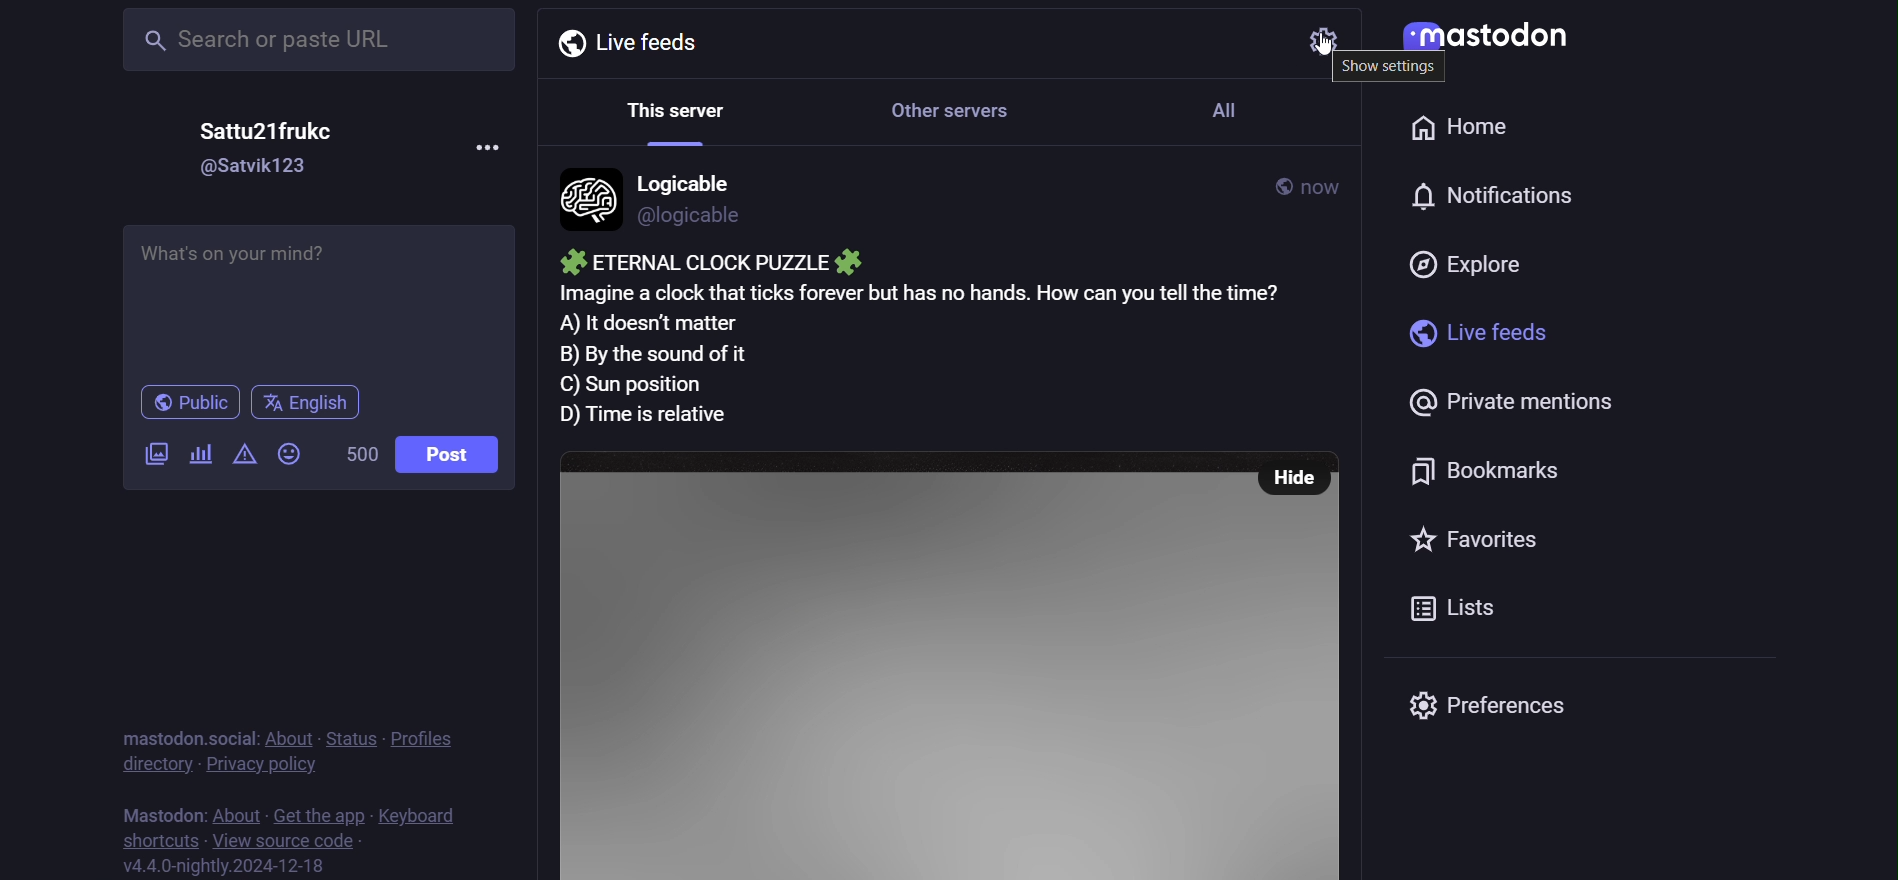 Image resolution: width=1898 pixels, height=880 pixels. Describe the element at coordinates (1311, 40) in the screenshot. I see `live feed setting` at that location.